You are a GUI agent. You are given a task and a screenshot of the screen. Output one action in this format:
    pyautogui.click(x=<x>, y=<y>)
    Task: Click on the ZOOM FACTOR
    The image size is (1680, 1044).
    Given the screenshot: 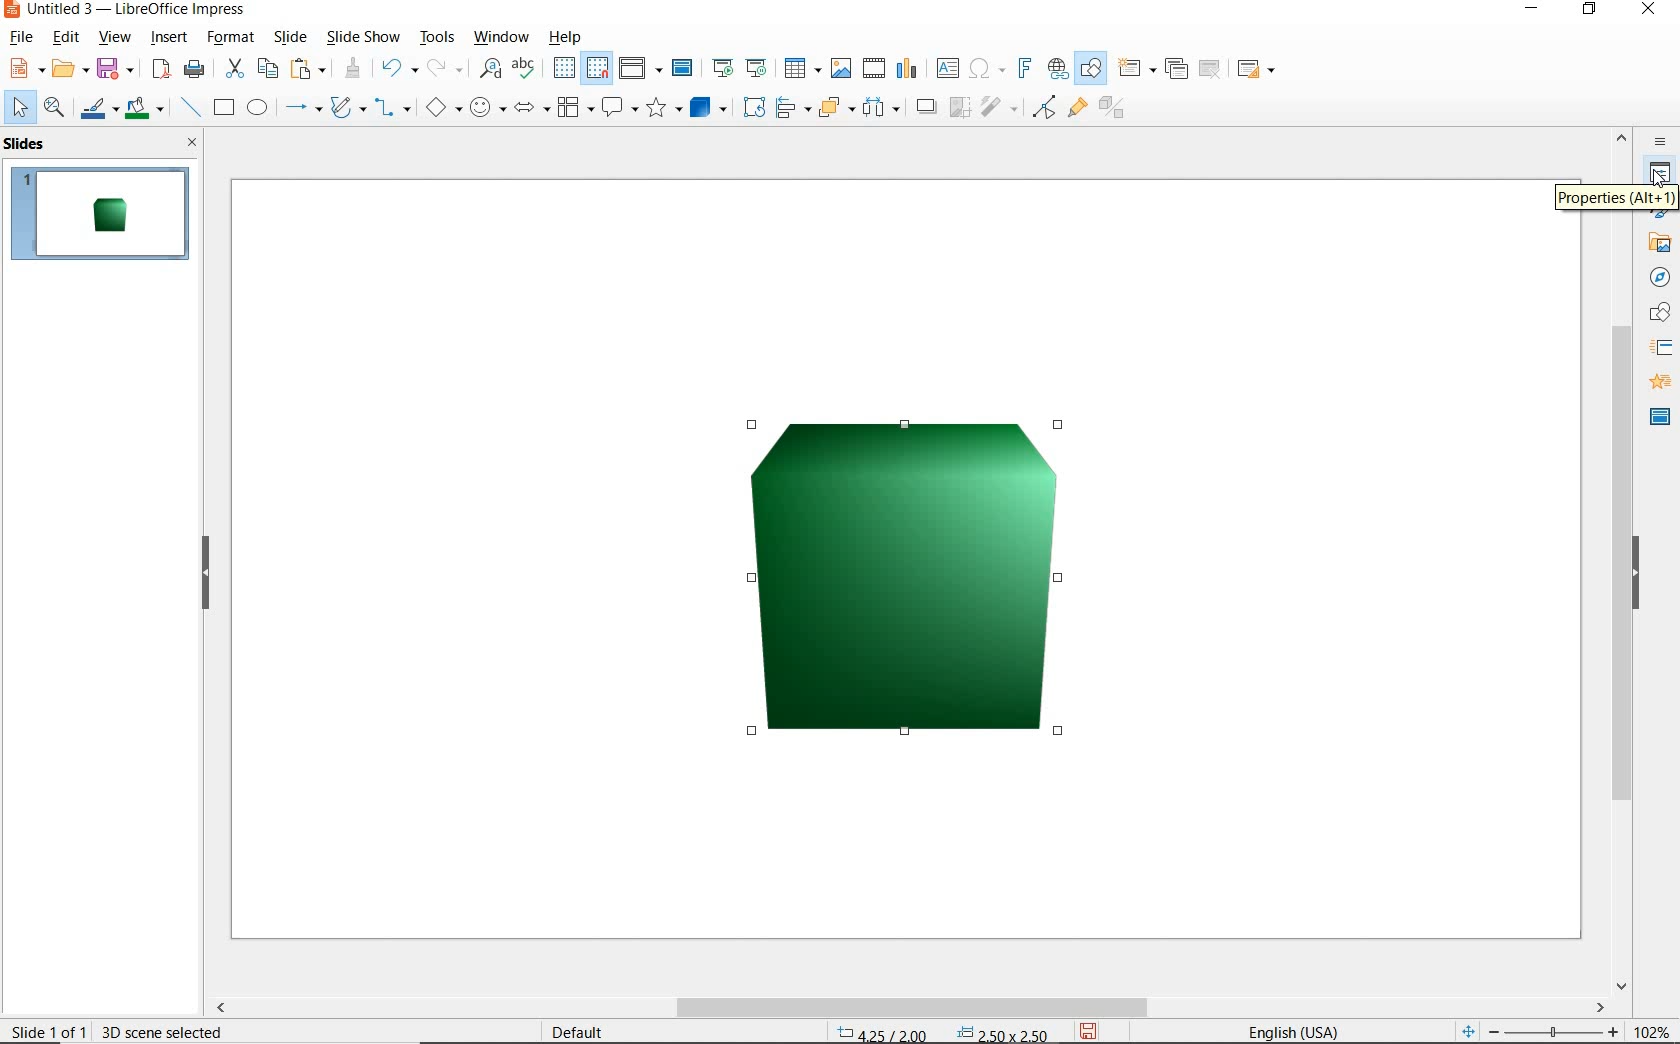 What is the action you would take?
    pyautogui.click(x=1649, y=1028)
    